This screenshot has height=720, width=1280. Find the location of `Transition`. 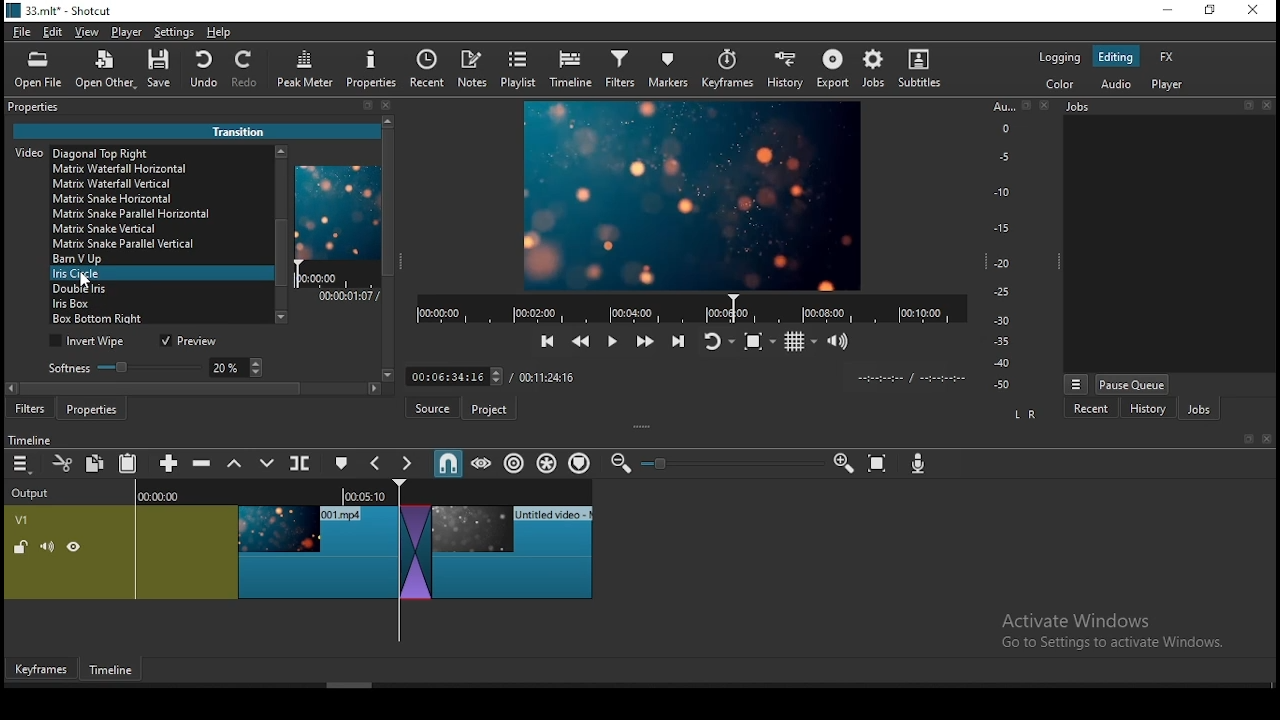

Transition is located at coordinates (246, 129).